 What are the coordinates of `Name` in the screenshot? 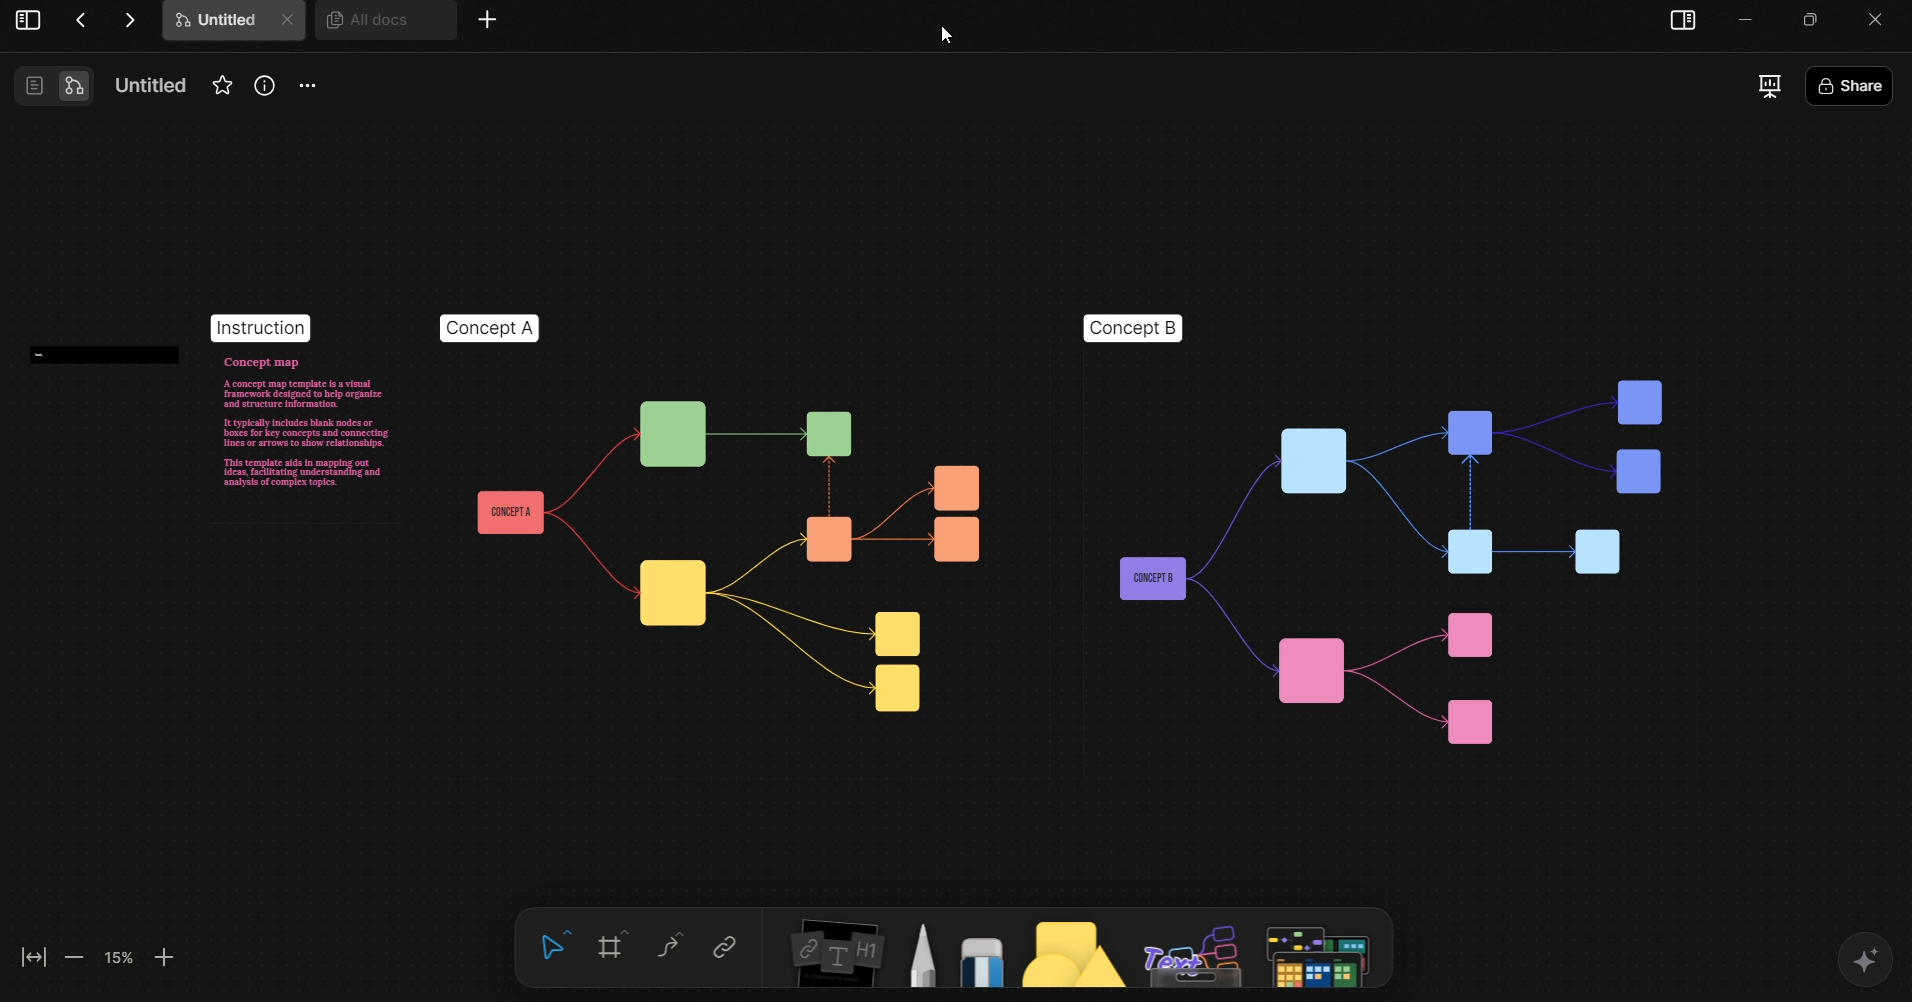 It's located at (144, 83).